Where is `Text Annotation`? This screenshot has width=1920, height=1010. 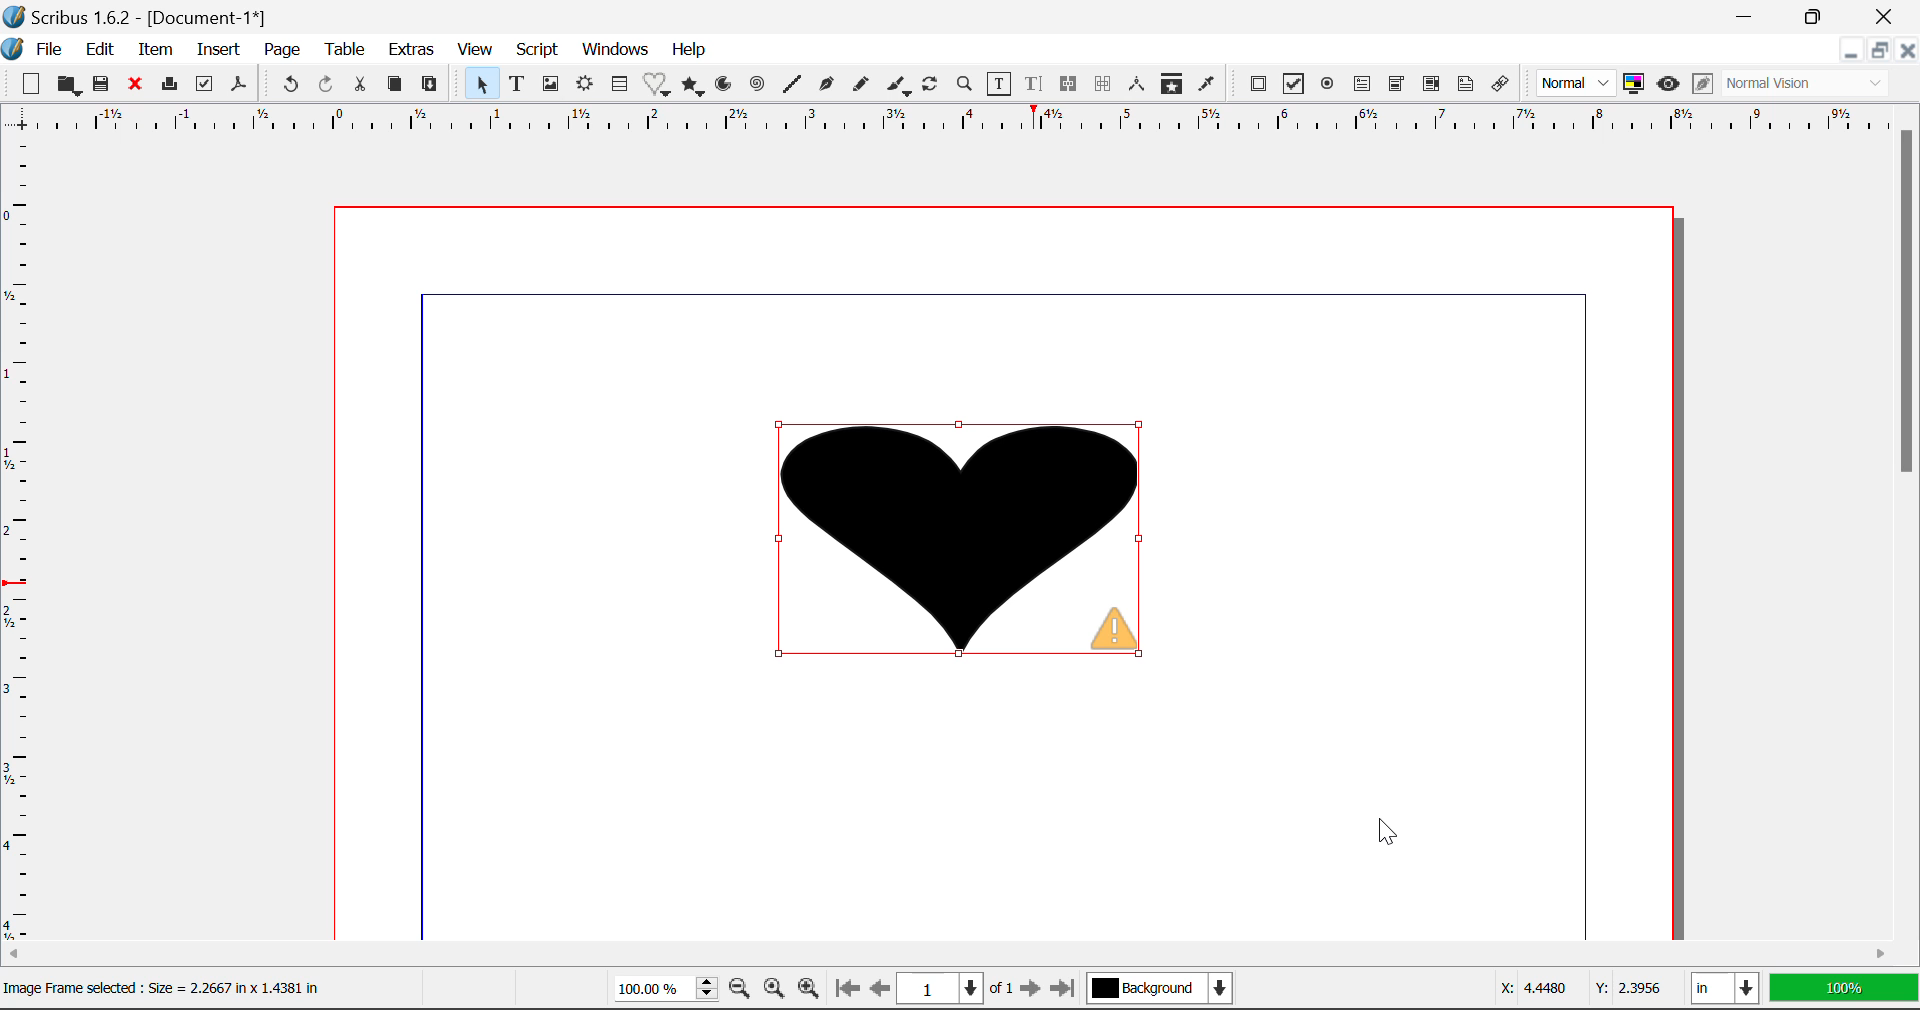
Text Annotation is located at coordinates (1464, 85).